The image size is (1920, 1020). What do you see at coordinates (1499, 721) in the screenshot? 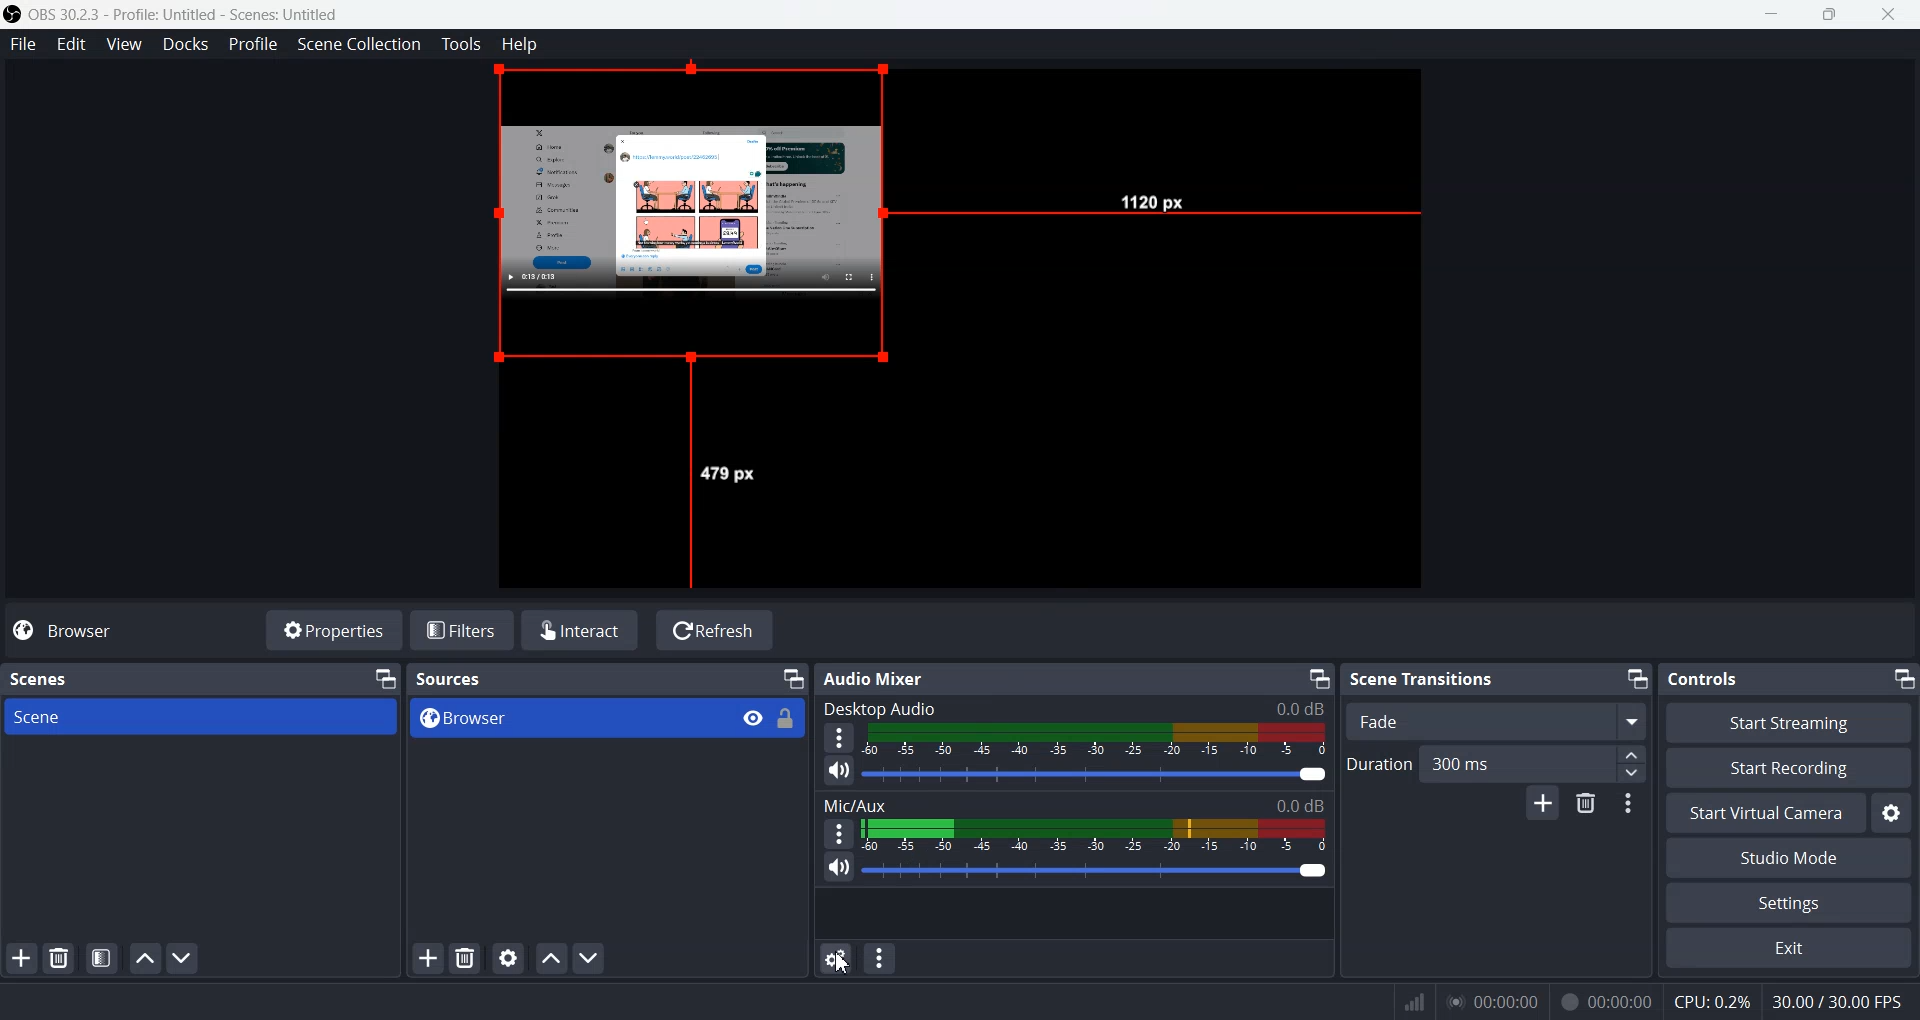
I see `Fade` at bounding box center [1499, 721].